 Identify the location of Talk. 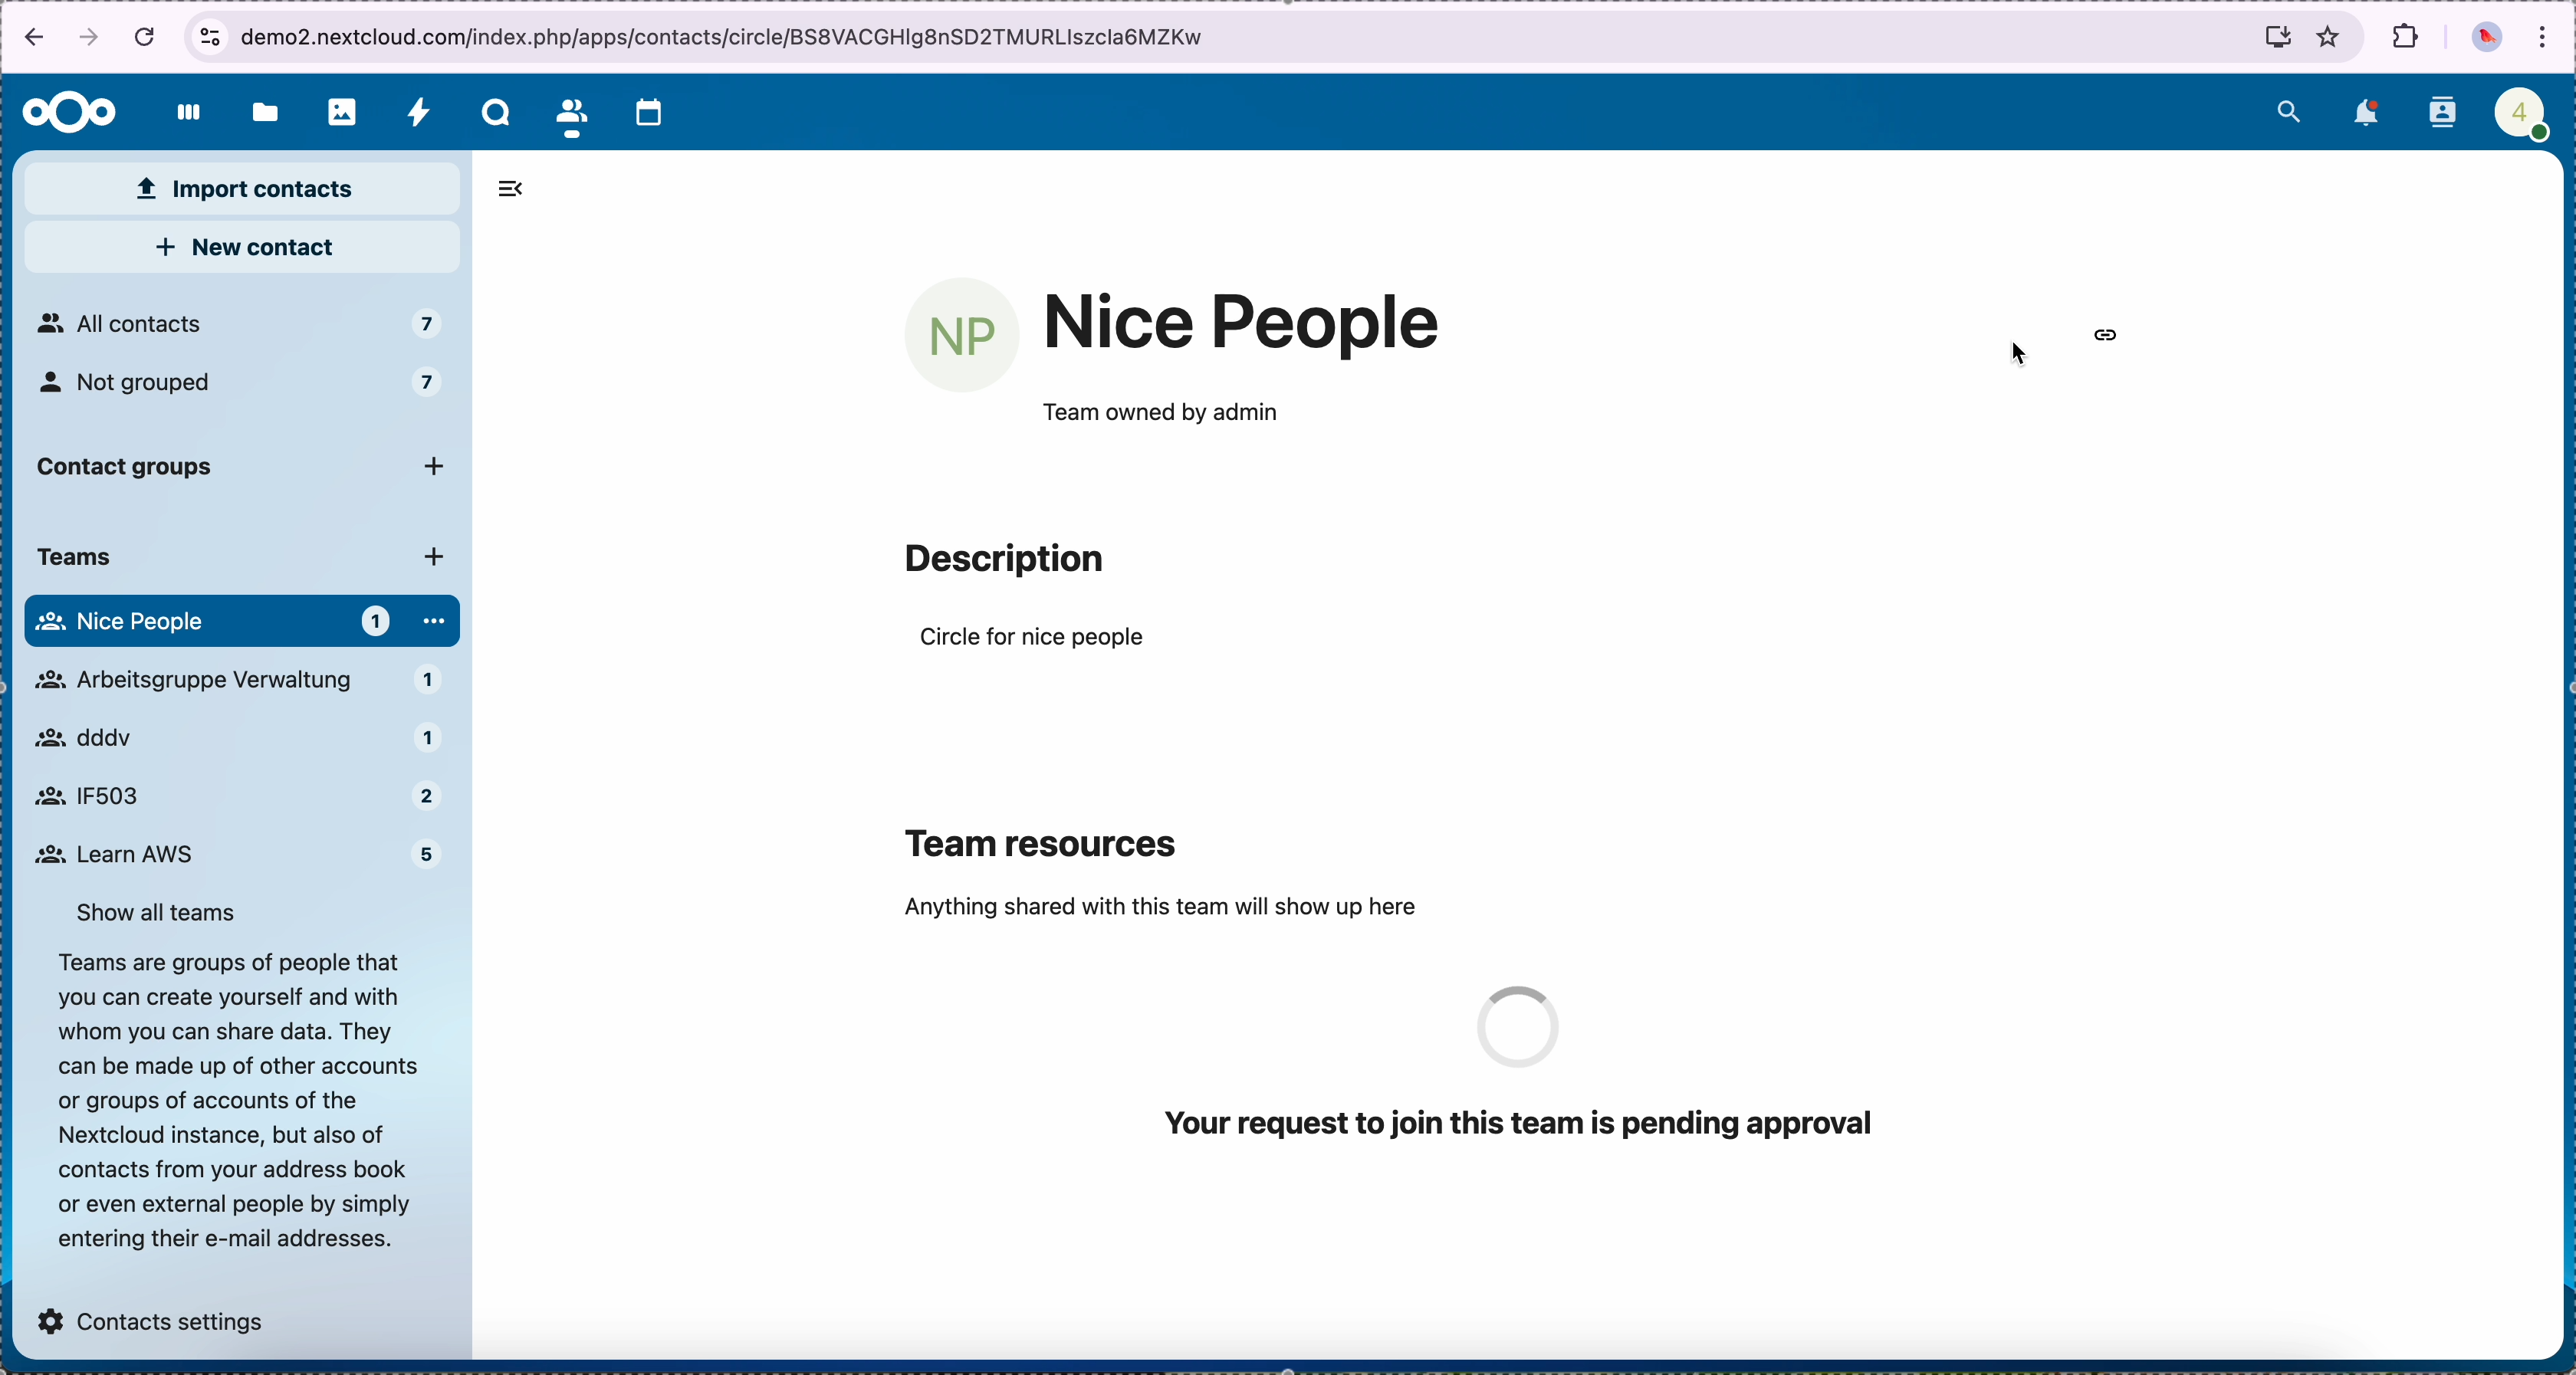
(491, 112).